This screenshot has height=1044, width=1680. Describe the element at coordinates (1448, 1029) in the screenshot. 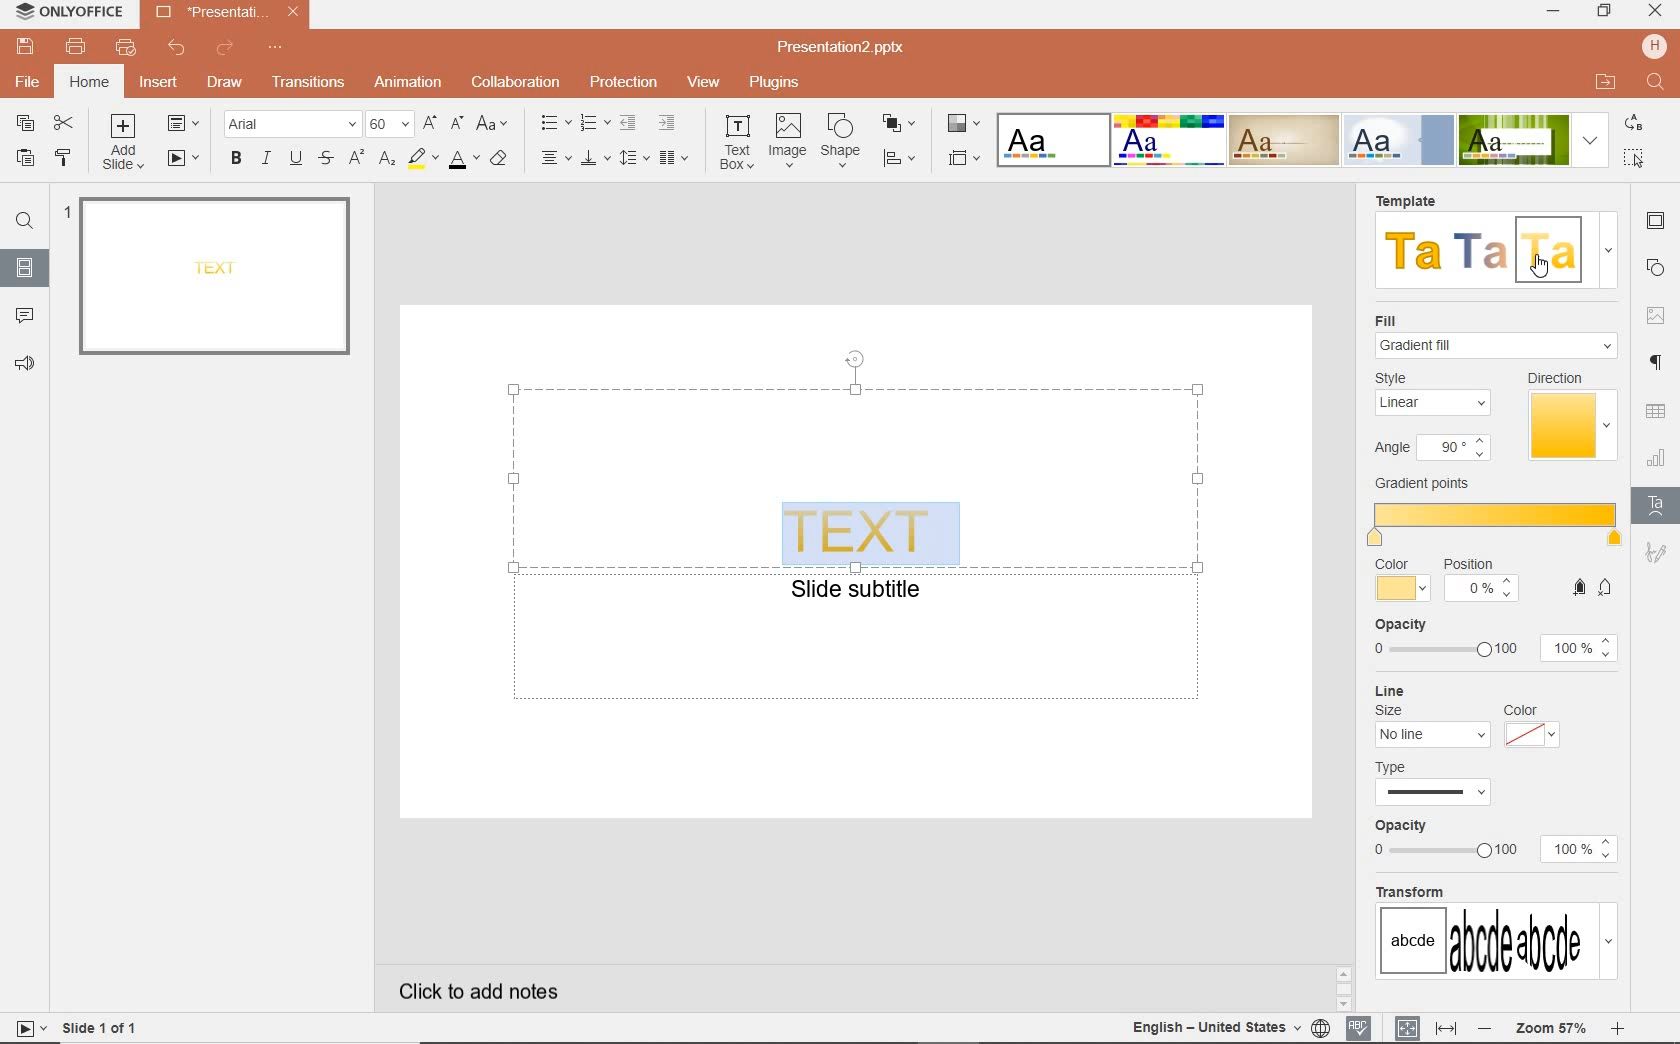

I see `fit to width` at that location.